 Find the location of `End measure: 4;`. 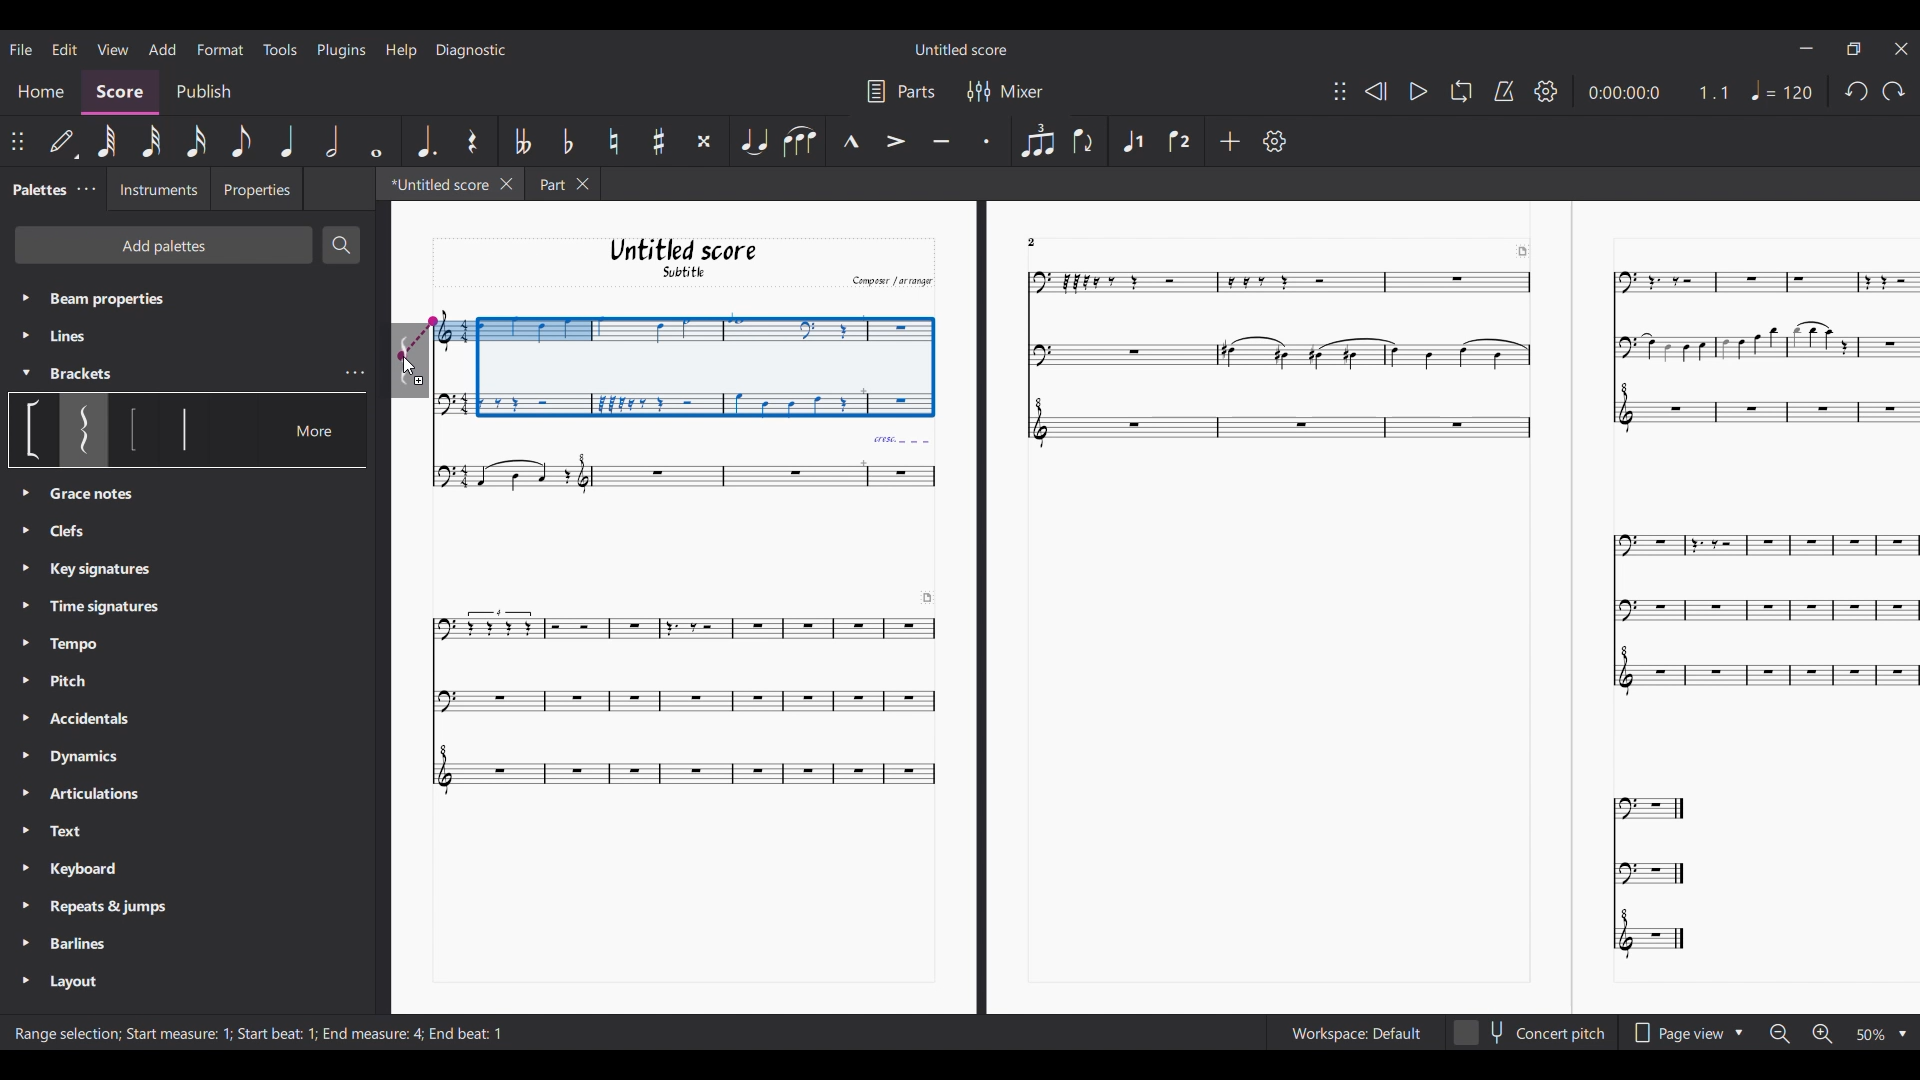

End measure: 4; is located at coordinates (372, 1033).